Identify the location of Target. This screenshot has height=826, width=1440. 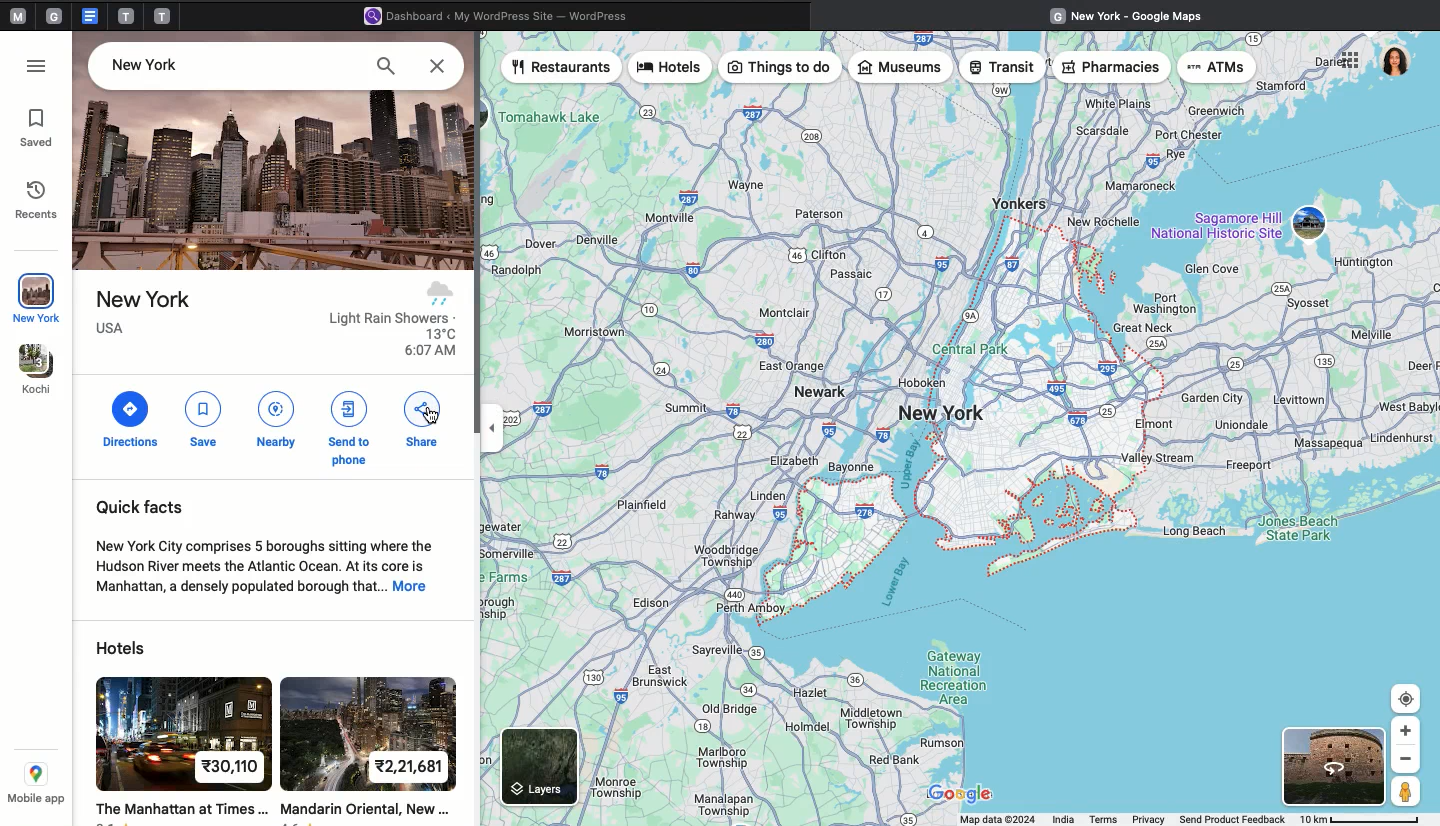
(1406, 700).